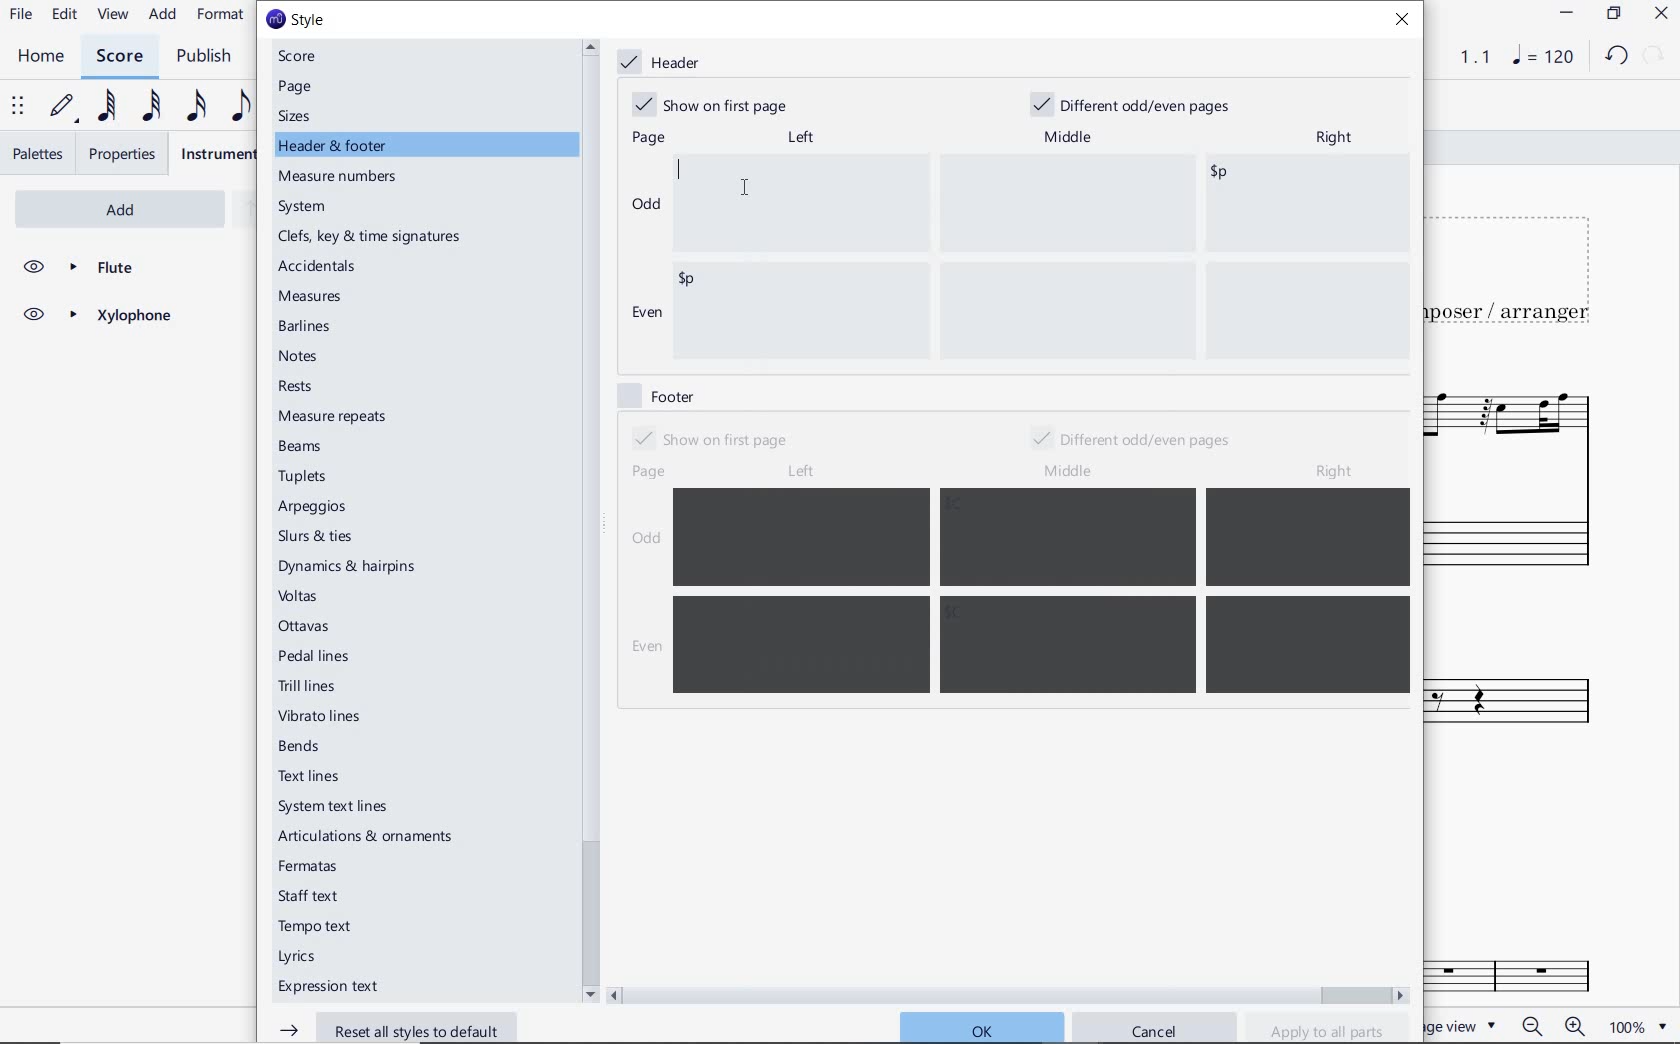  What do you see at coordinates (164, 14) in the screenshot?
I see `ADD` at bounding box center [164, 14].